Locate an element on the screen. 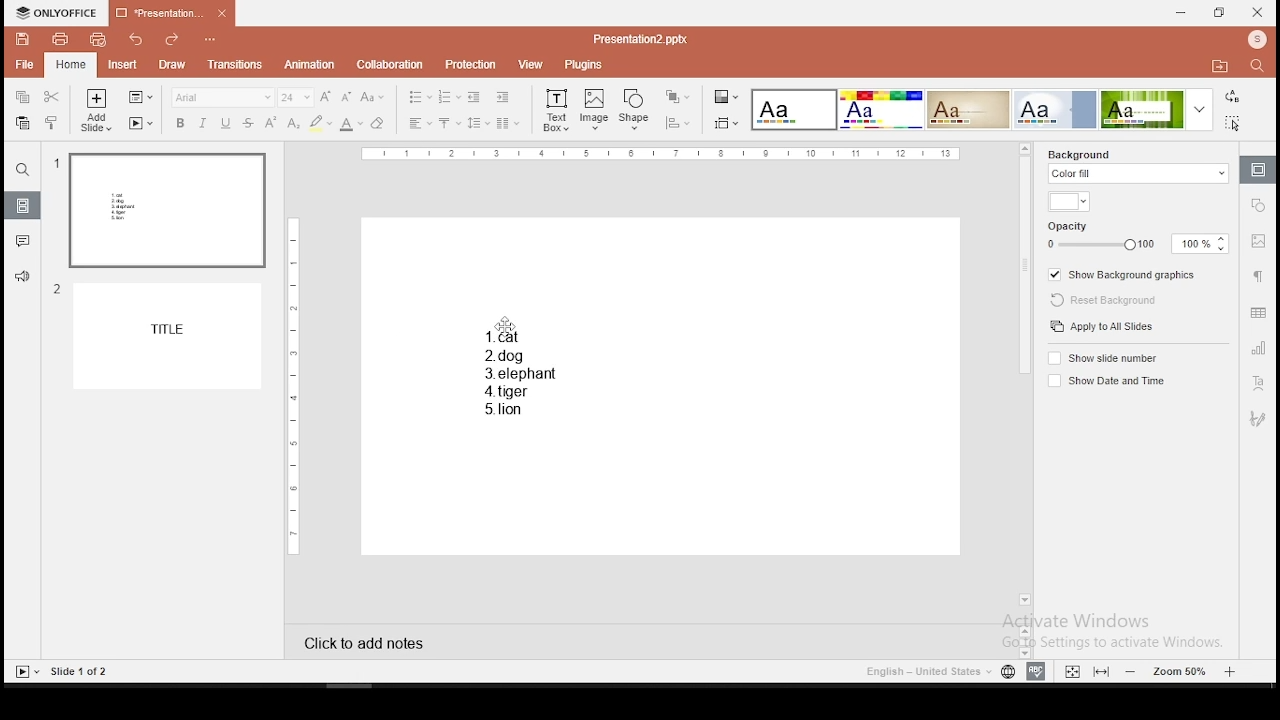 The height and width of the screenshot is (720, 1280). protection is located at coordinates (472, 63).